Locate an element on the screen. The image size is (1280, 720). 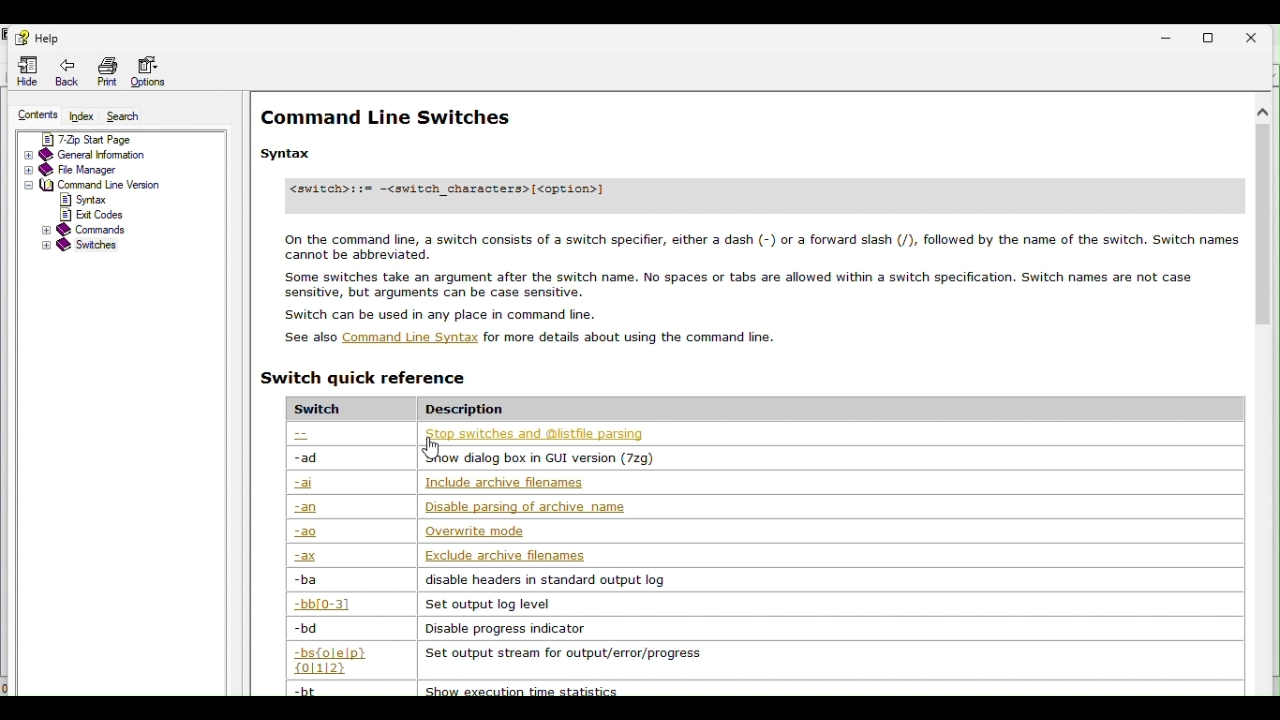
-bb[0-3] is located at coordinates (332, 603).